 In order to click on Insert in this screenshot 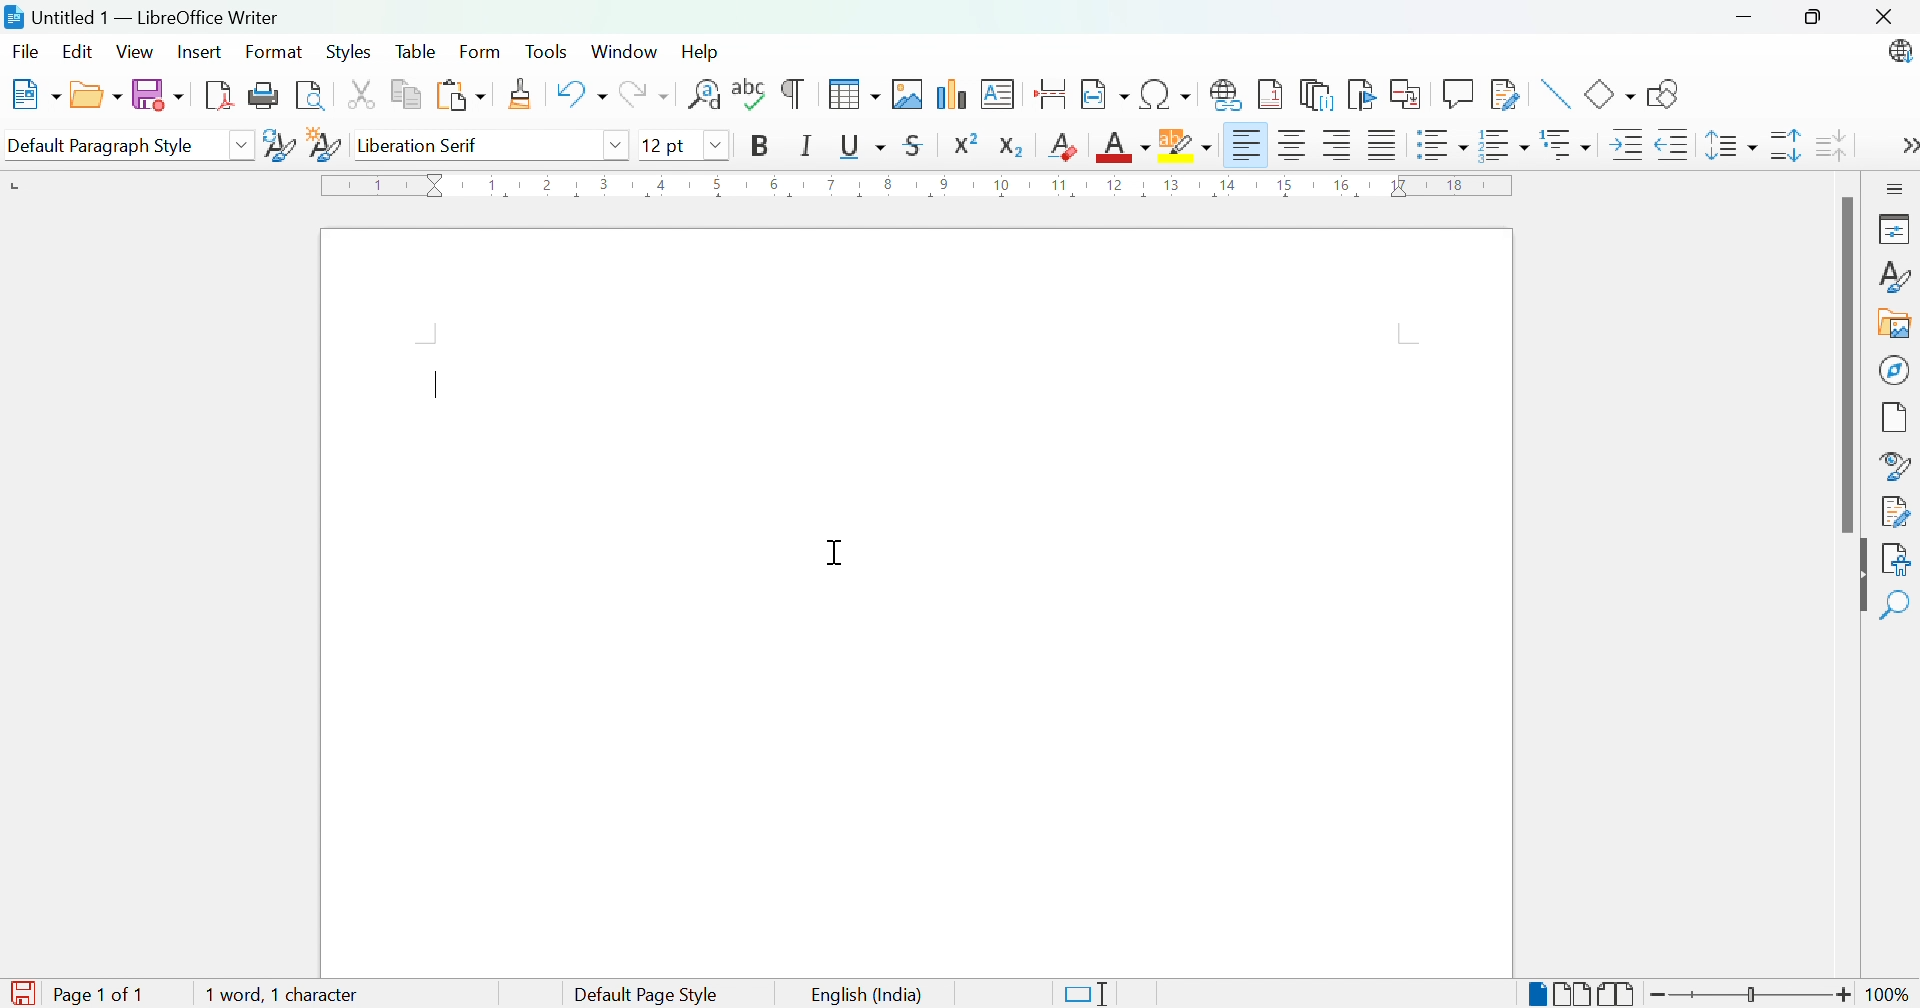, I will do `click(202, 51)`.